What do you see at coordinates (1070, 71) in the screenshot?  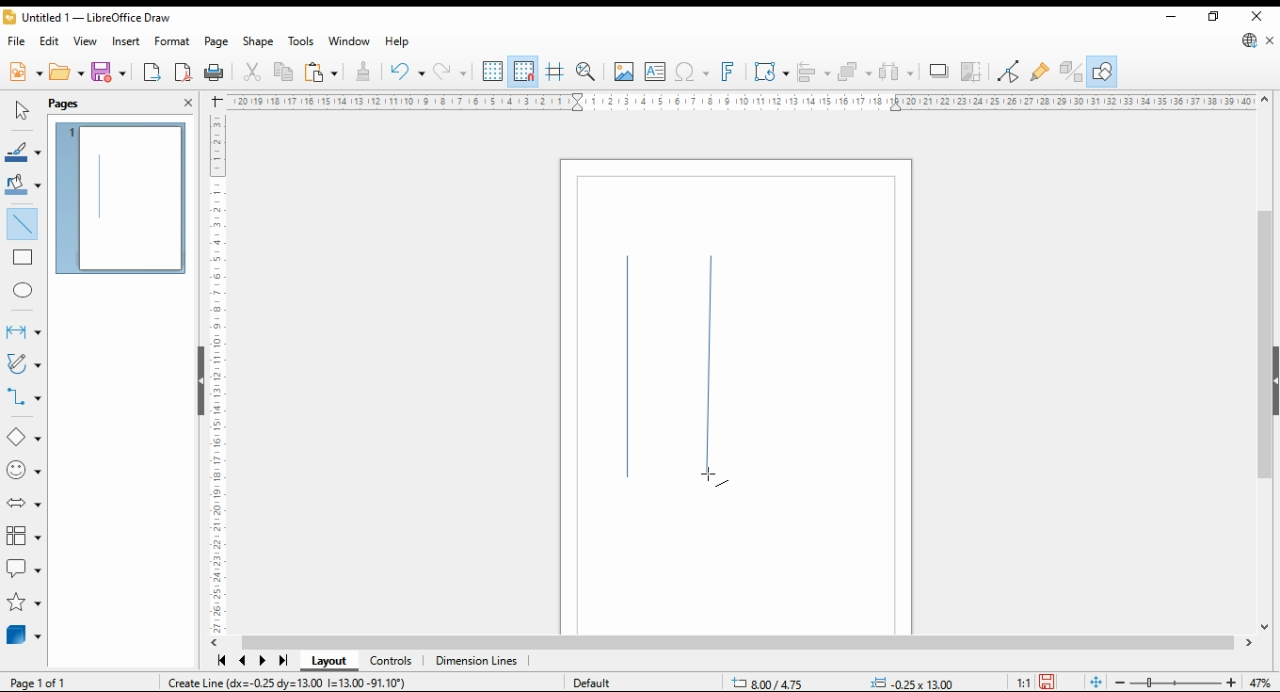 I see `show extrusions` at bounding box center [1070, 71].